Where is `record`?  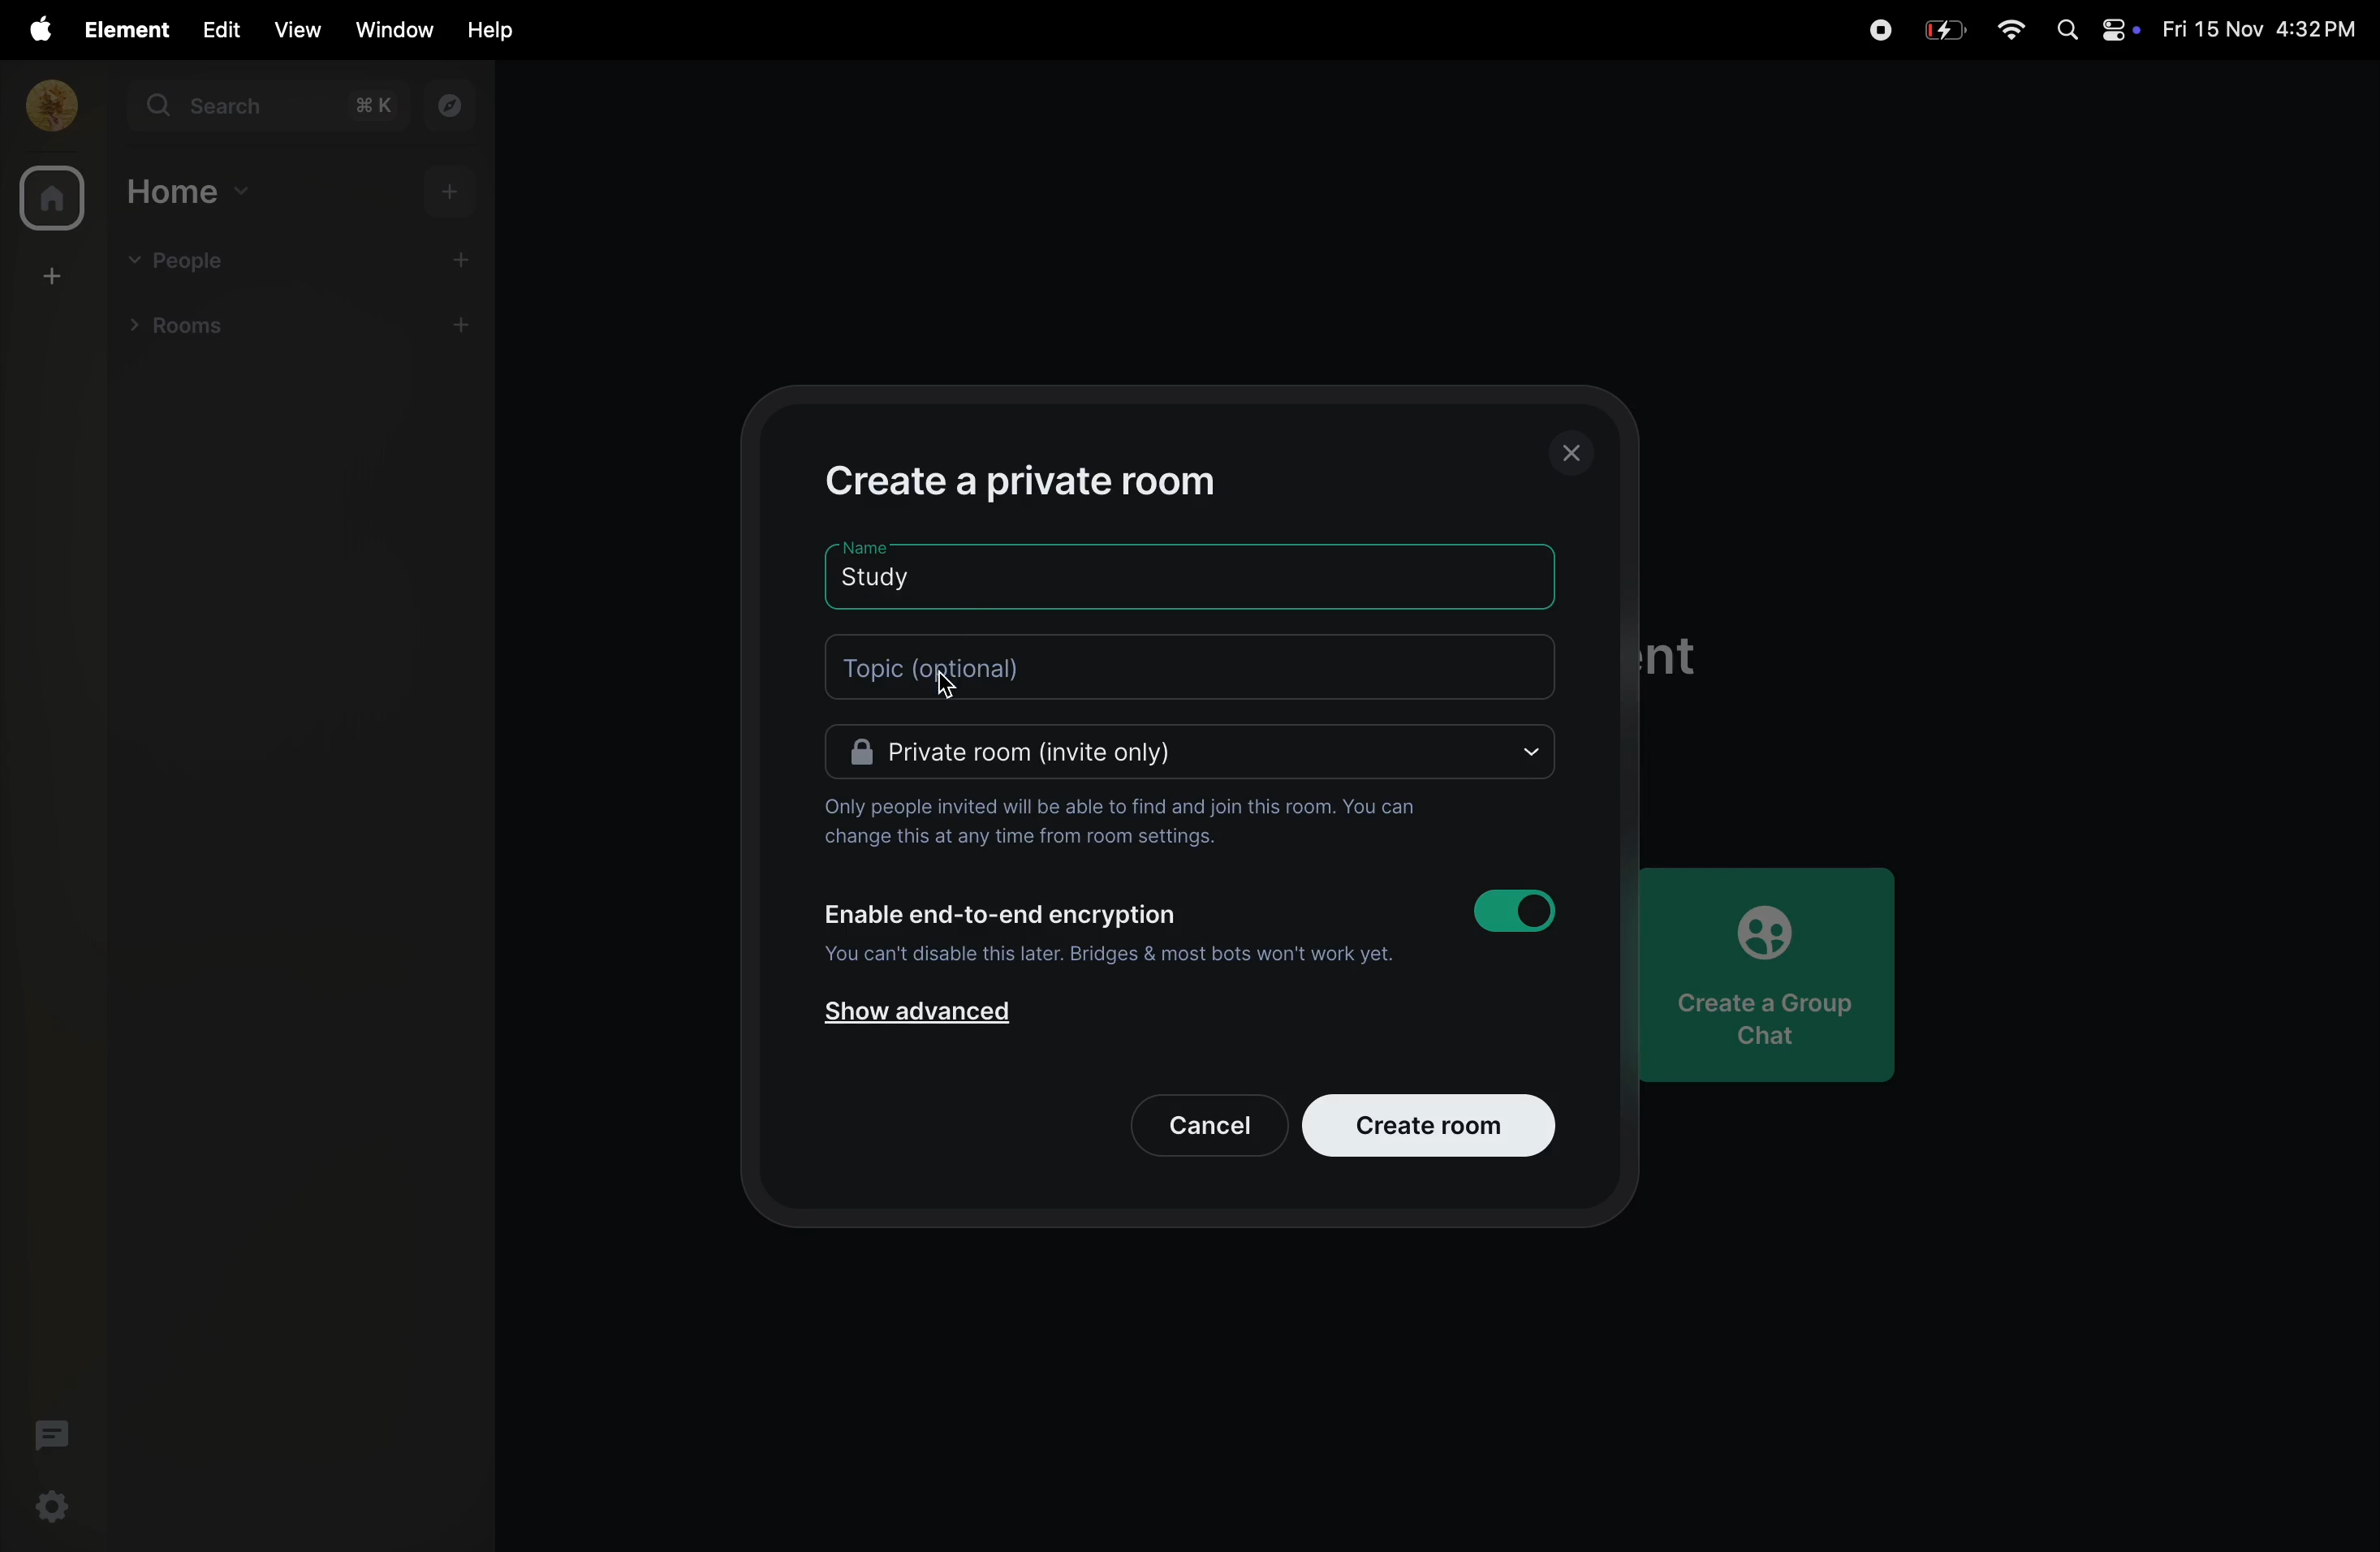
record is located at coordinates (1879, 27).